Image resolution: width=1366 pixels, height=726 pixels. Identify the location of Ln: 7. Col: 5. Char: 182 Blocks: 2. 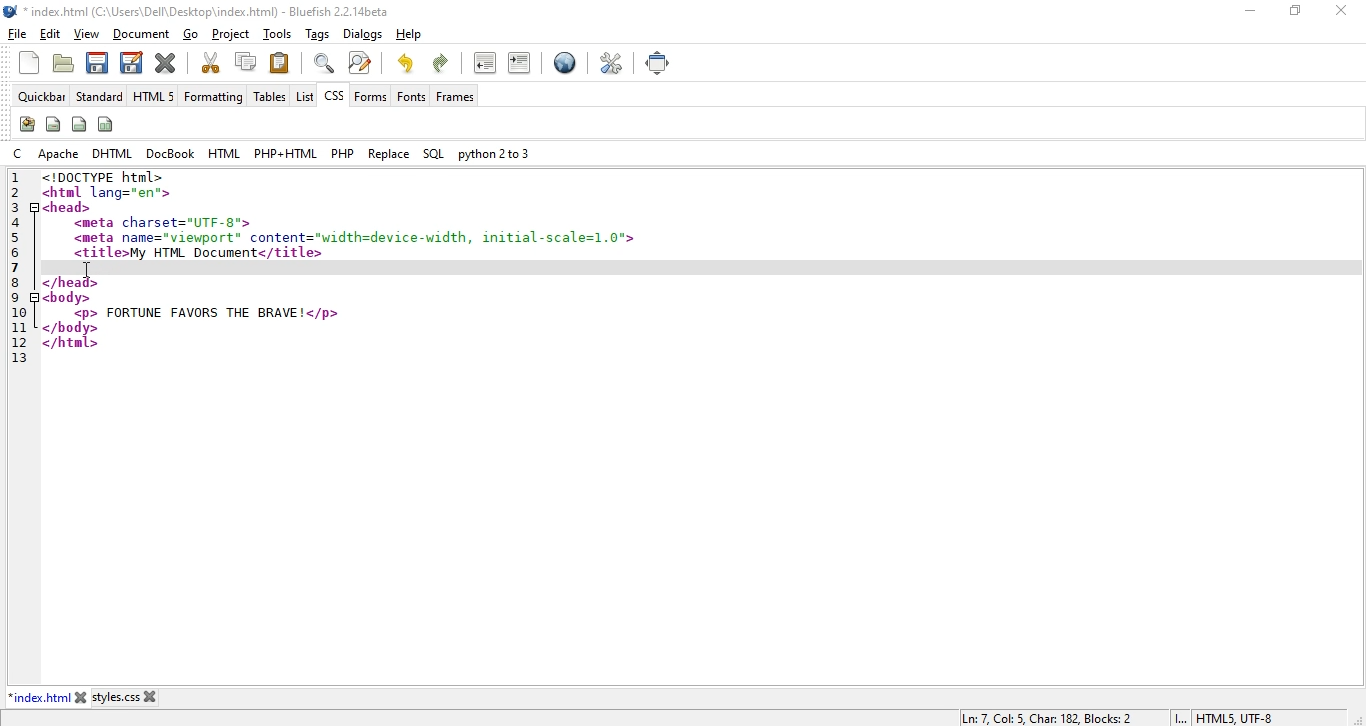
(1050, 717).